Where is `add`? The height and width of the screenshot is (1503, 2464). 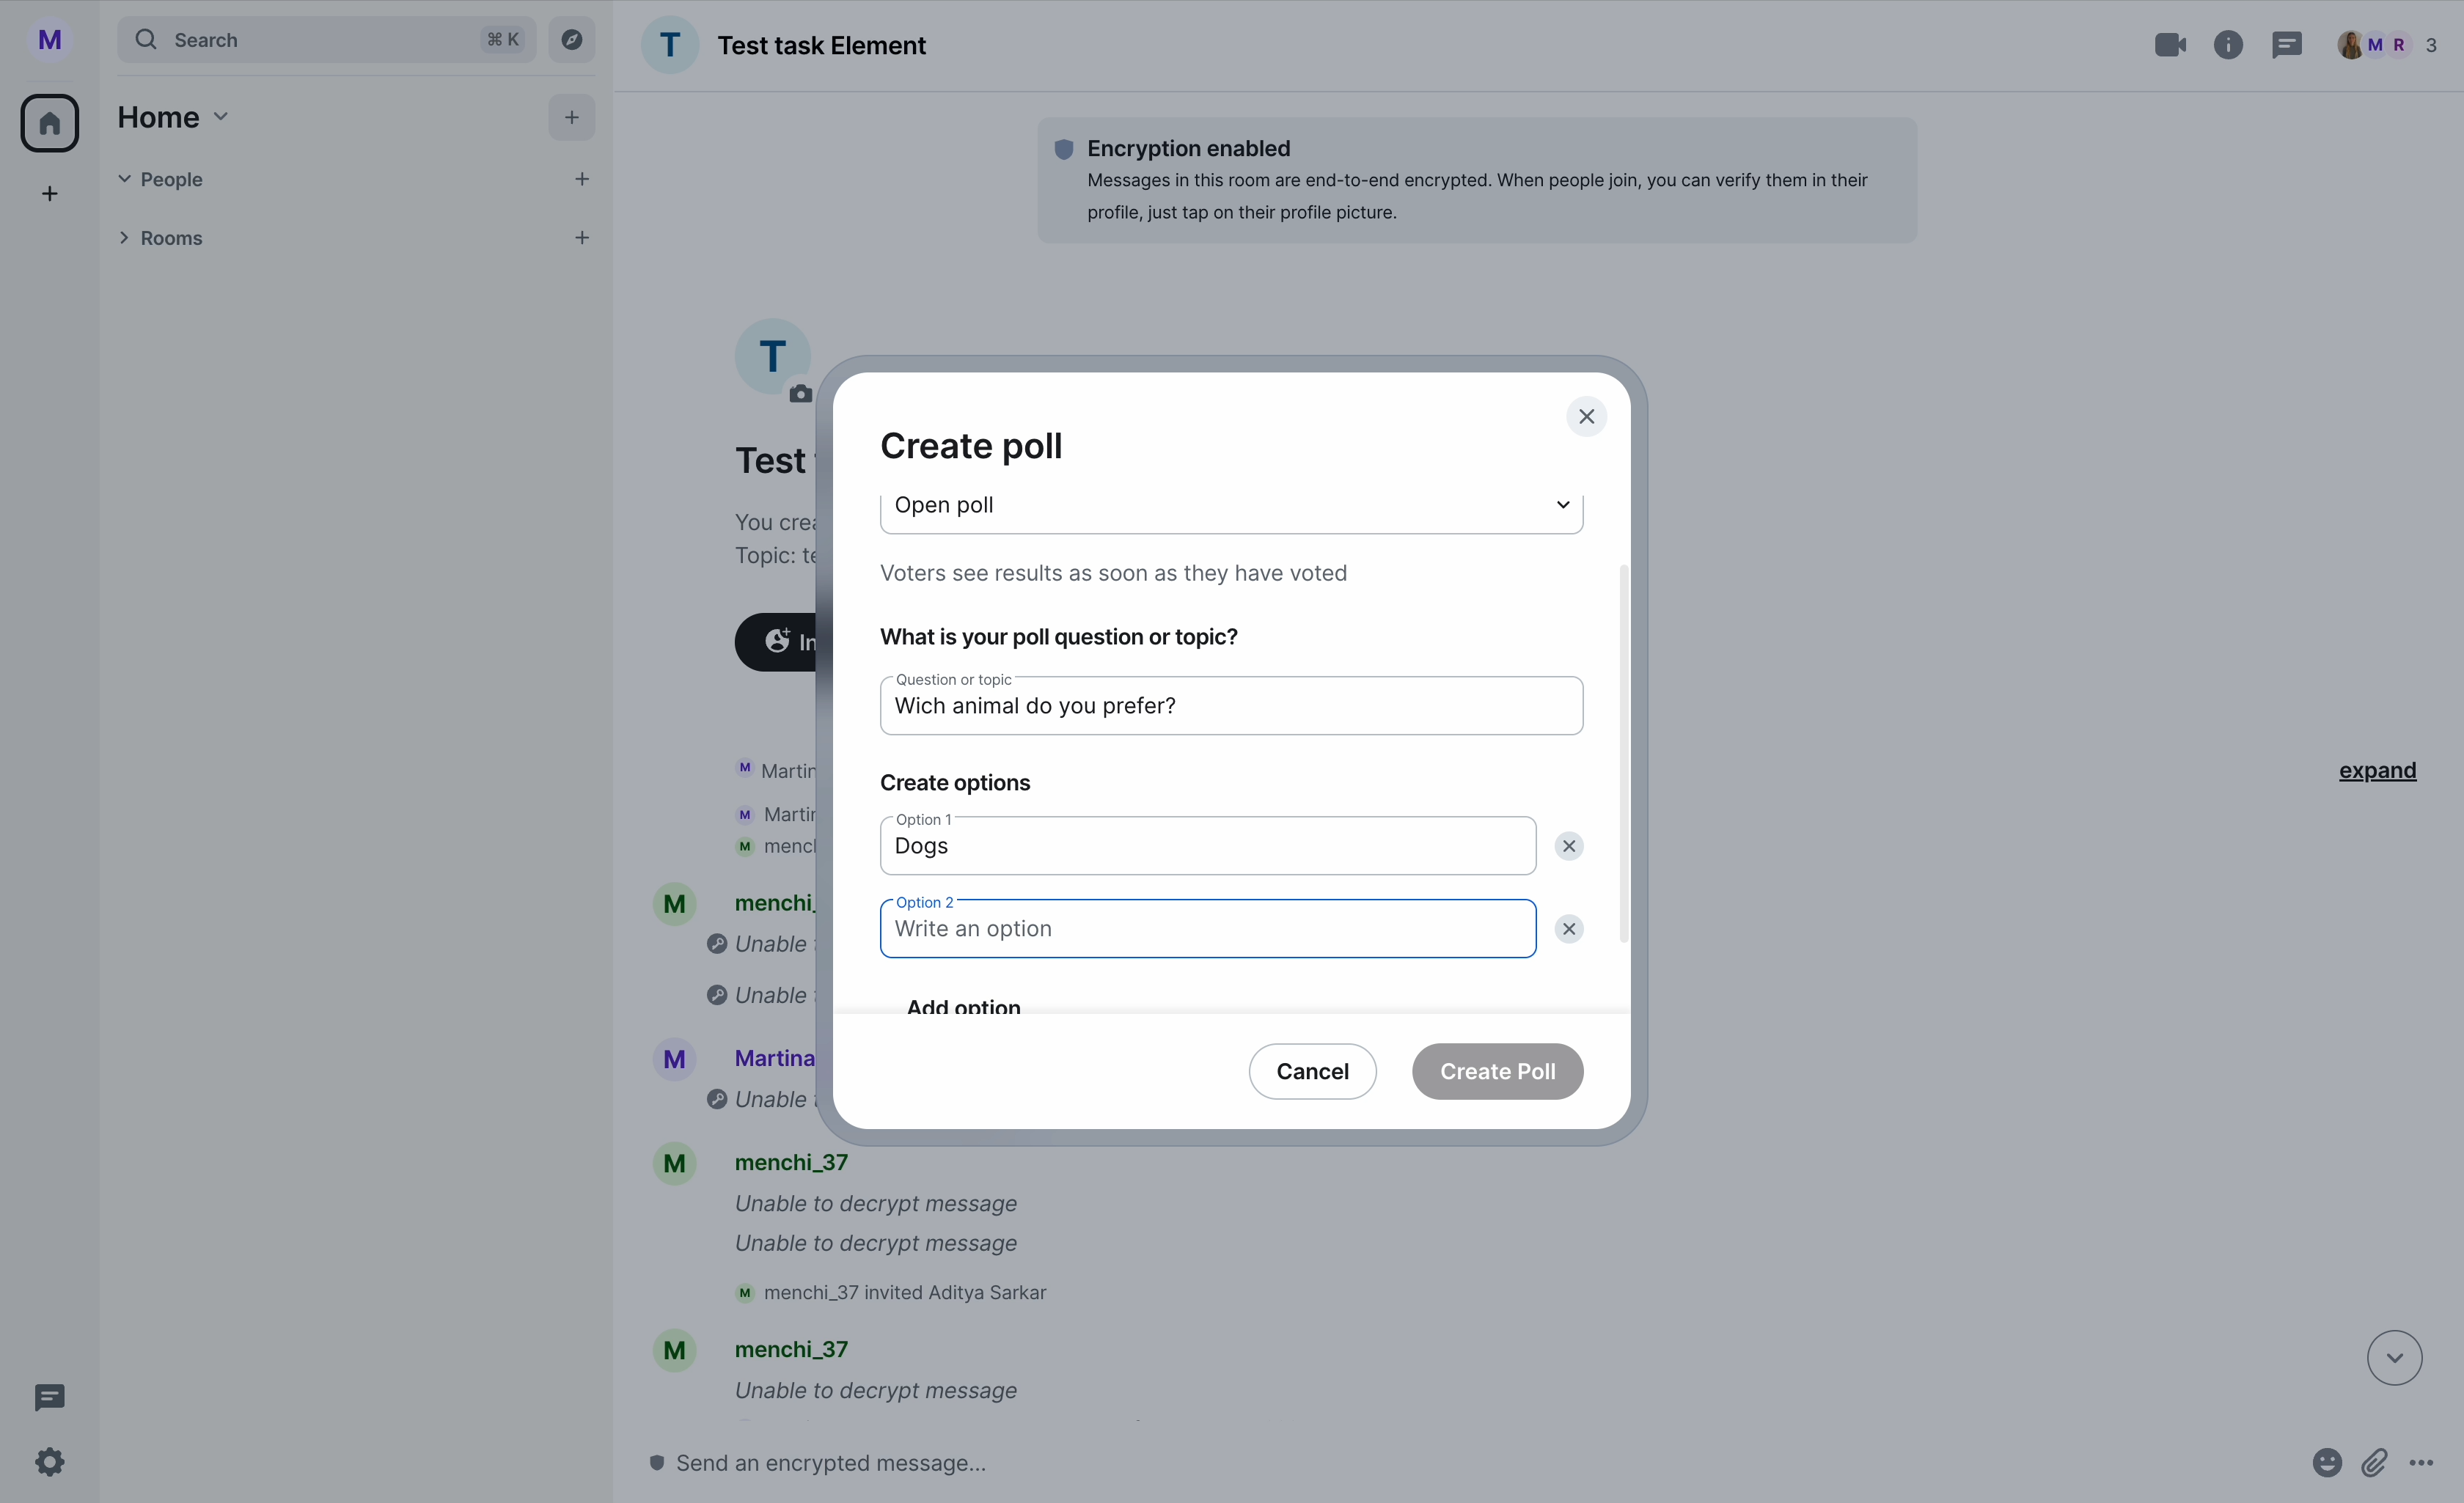
add is located at coordinates (576, 122).